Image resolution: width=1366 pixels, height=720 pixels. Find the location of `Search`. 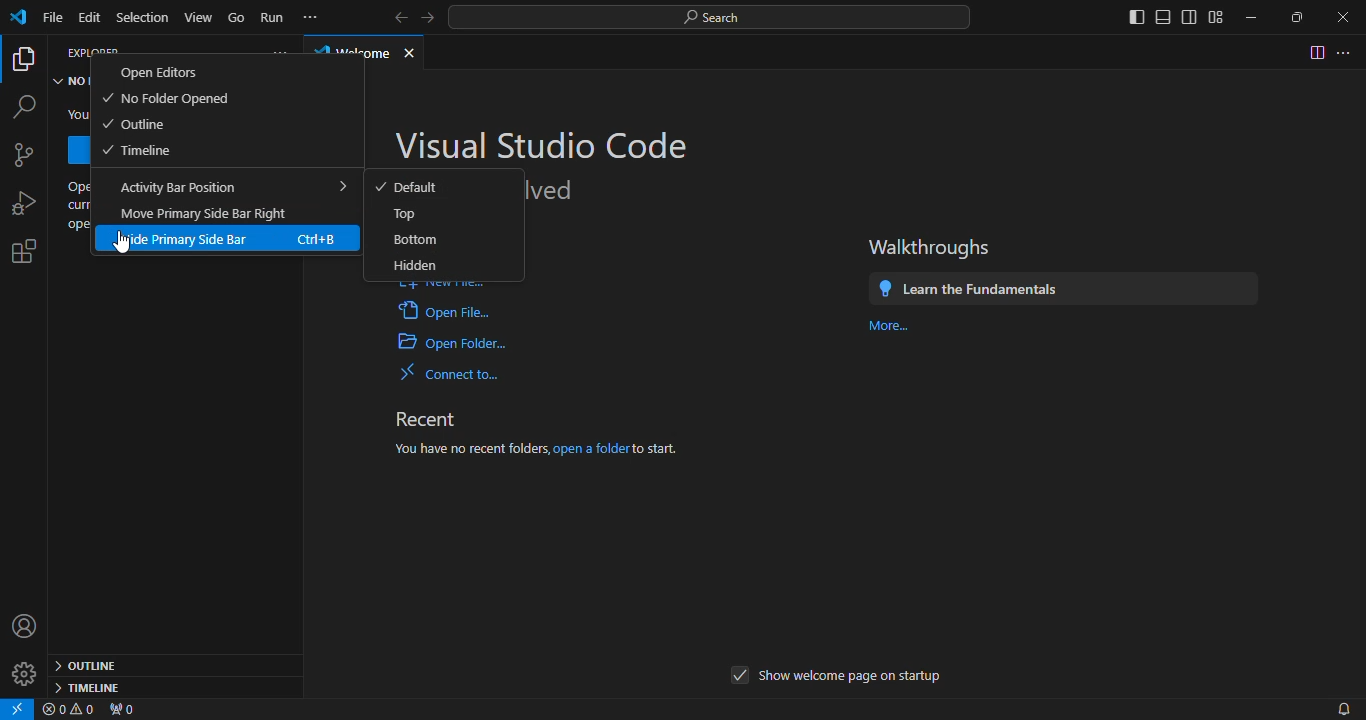

Search is located at coordinates (707, 20).